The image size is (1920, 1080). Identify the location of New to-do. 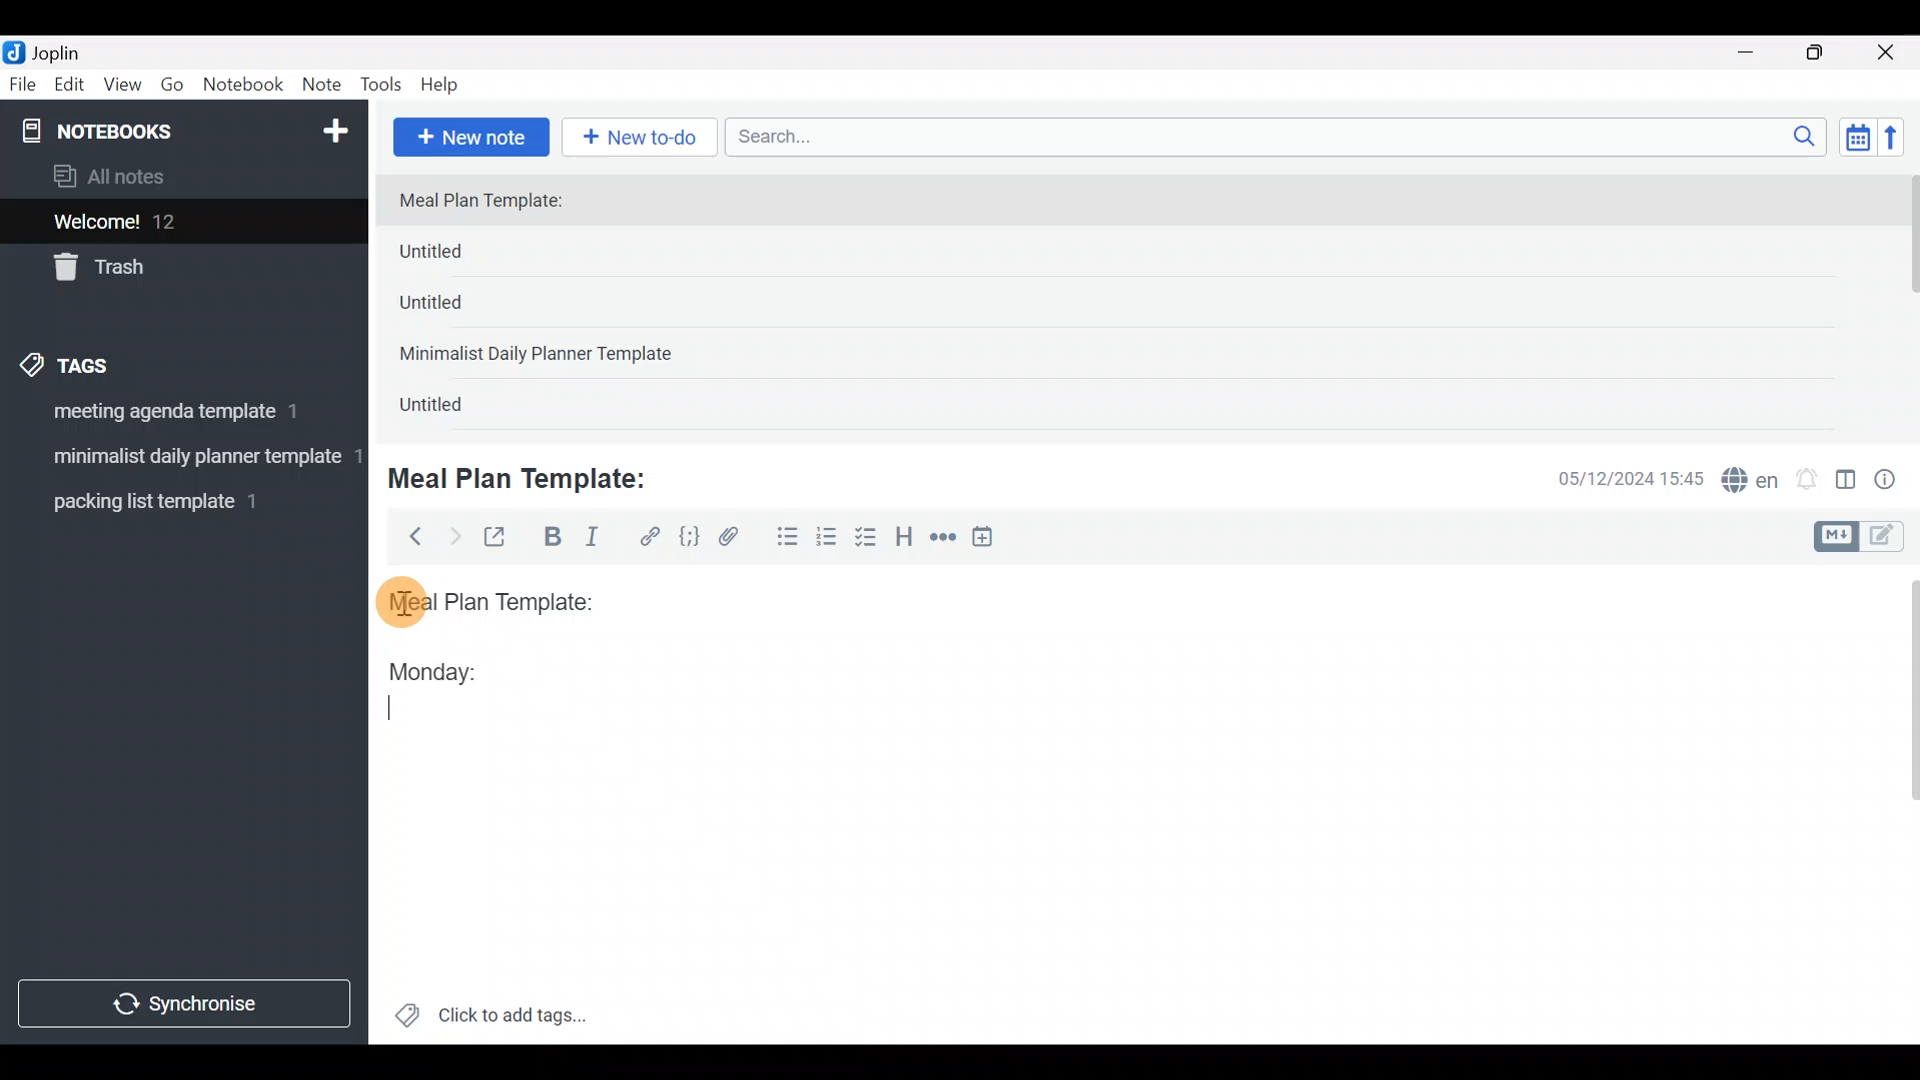
(644, 139).